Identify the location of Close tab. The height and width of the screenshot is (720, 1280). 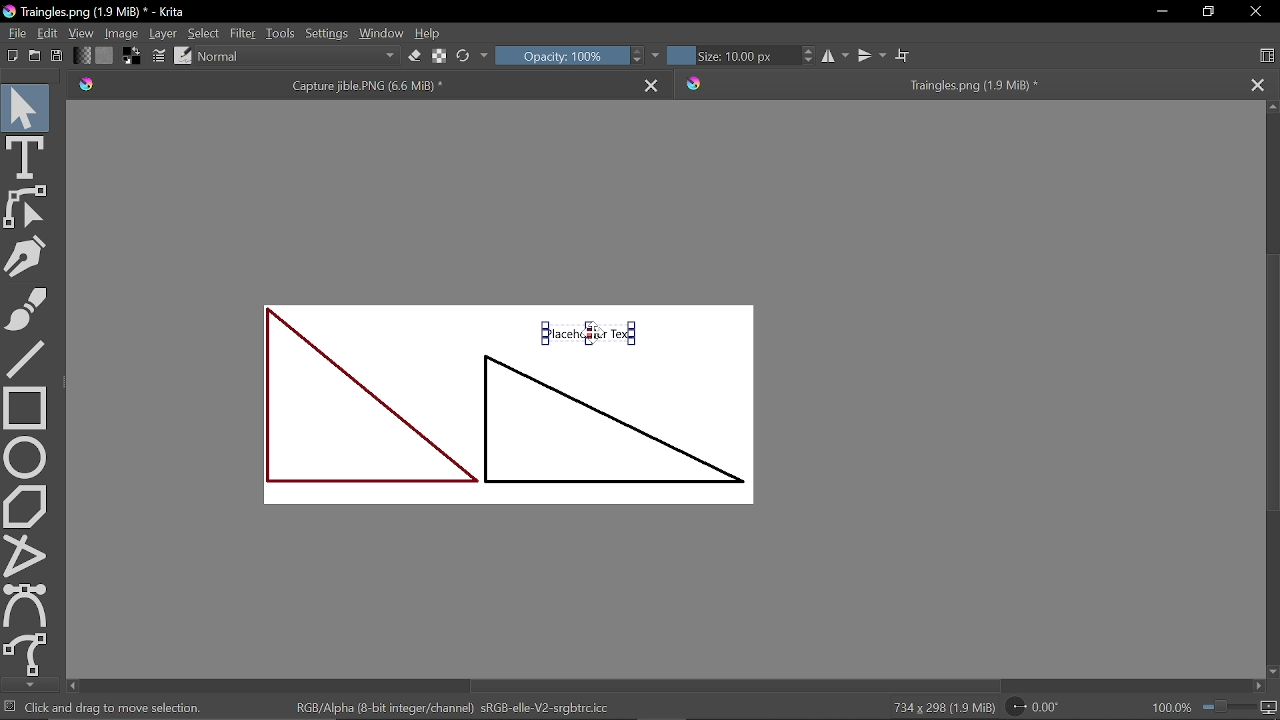
(653, 85).